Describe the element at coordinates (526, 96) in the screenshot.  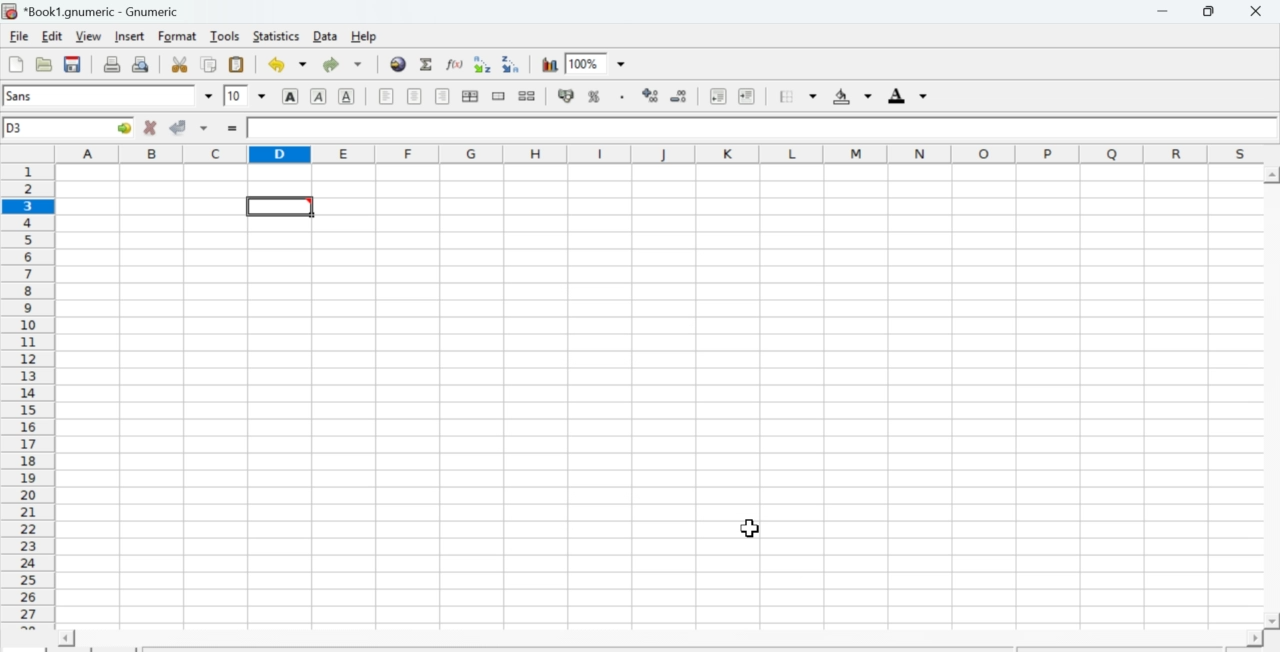
I see `Split cells` at that location.